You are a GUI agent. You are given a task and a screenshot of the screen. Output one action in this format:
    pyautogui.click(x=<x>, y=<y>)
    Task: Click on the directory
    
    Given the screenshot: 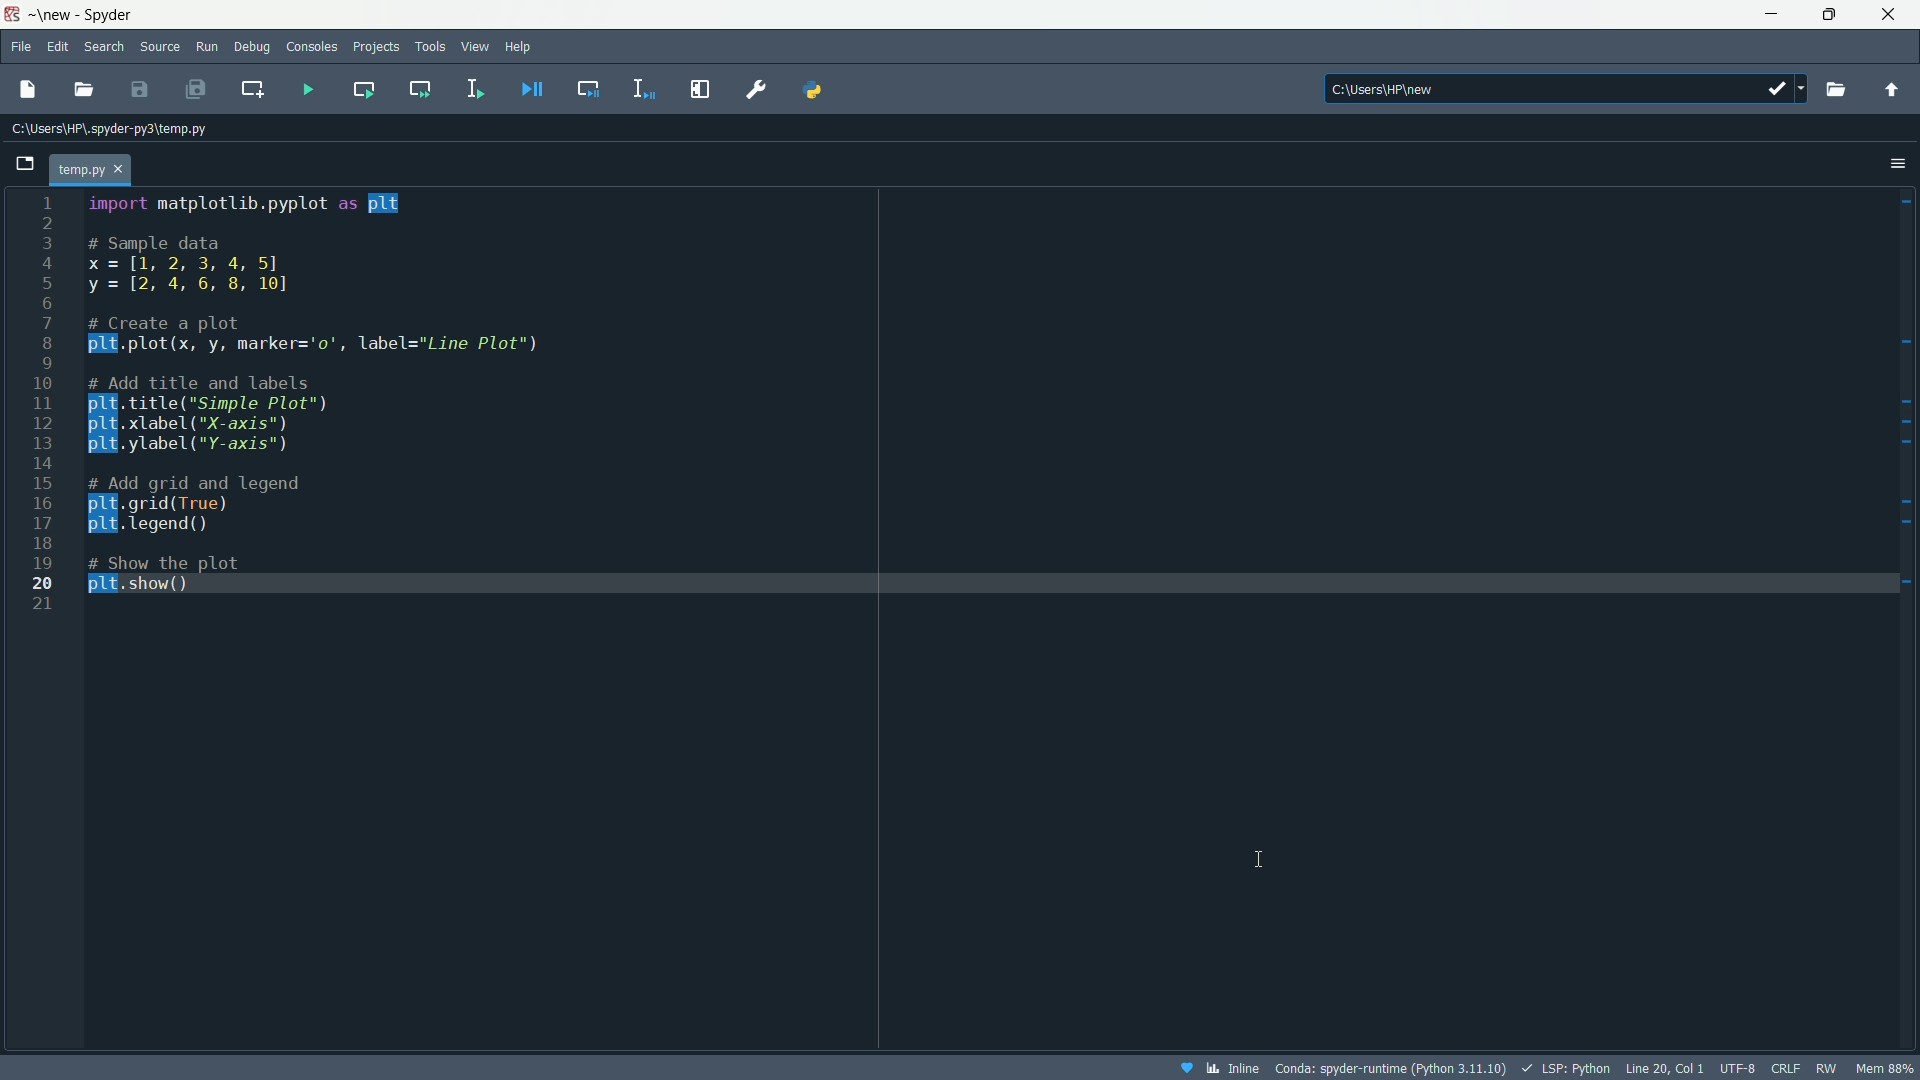 What is the action you would take?
    pyautogui.click(x=1567, y=87)
    